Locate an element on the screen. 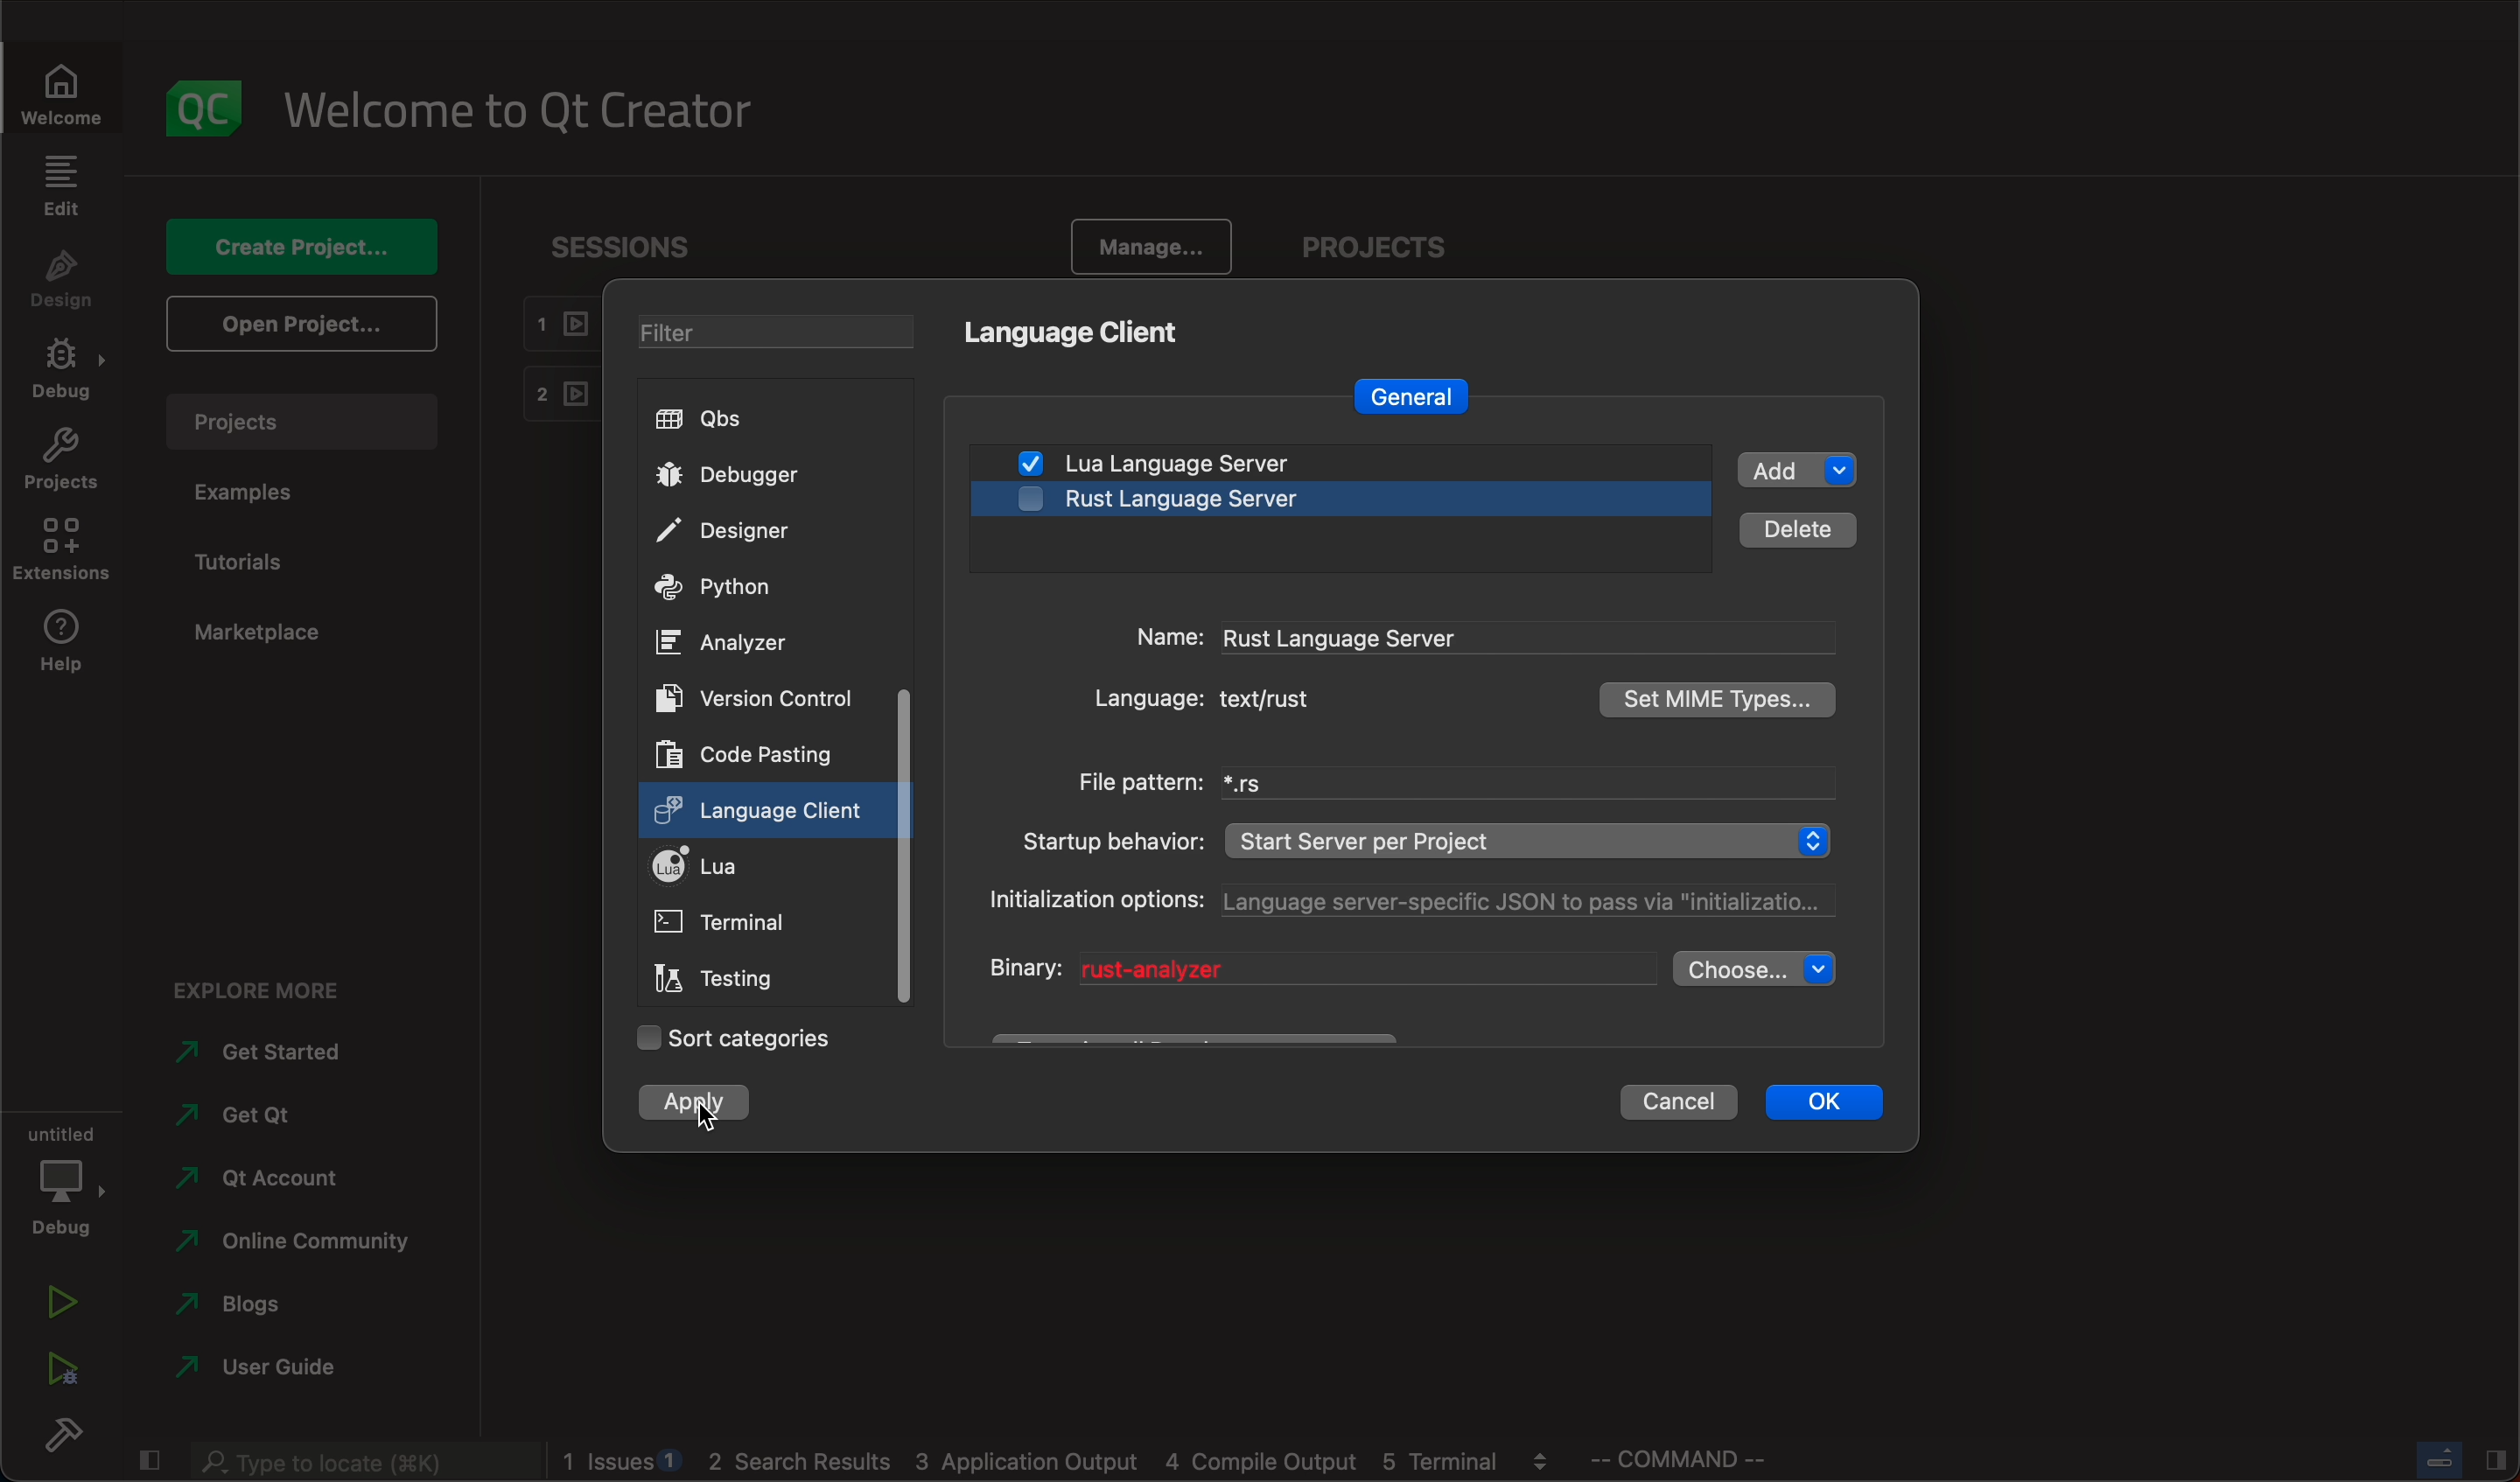 This screenshot has height=1482, width=2520. filters is located at coordinates (778, 331).